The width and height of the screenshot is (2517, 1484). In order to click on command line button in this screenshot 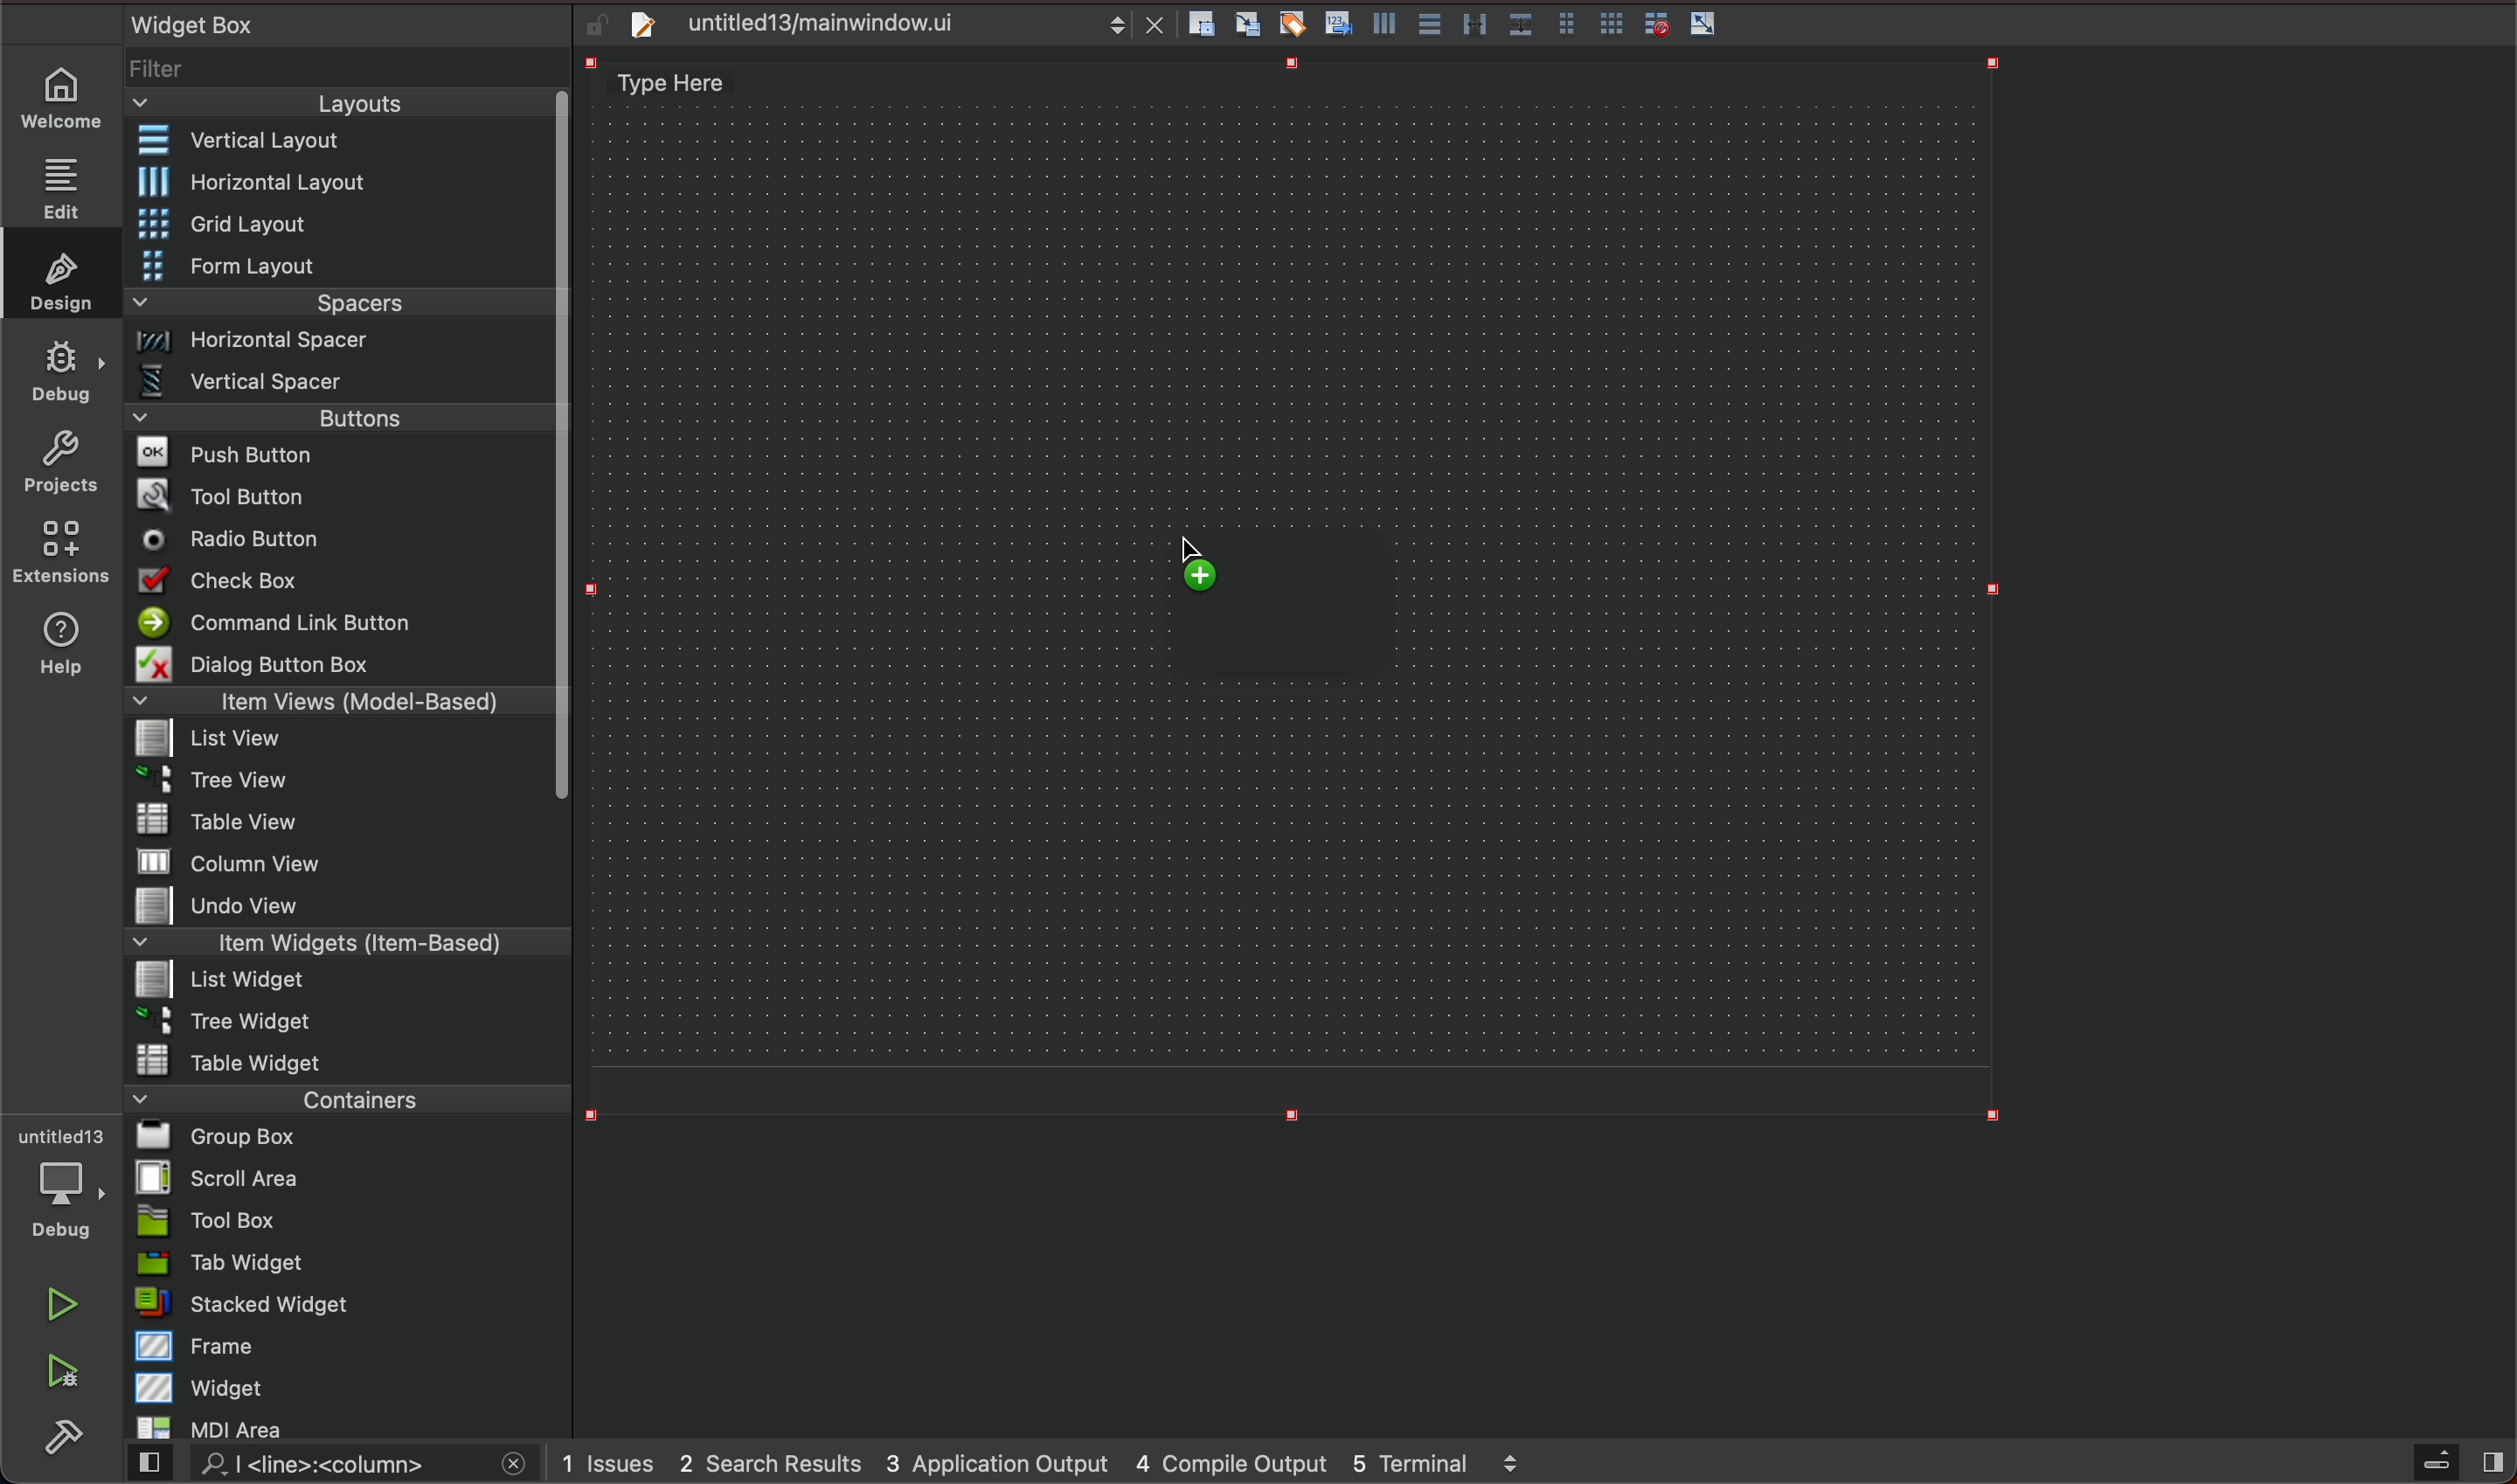, I will do `click(338, 621)`.